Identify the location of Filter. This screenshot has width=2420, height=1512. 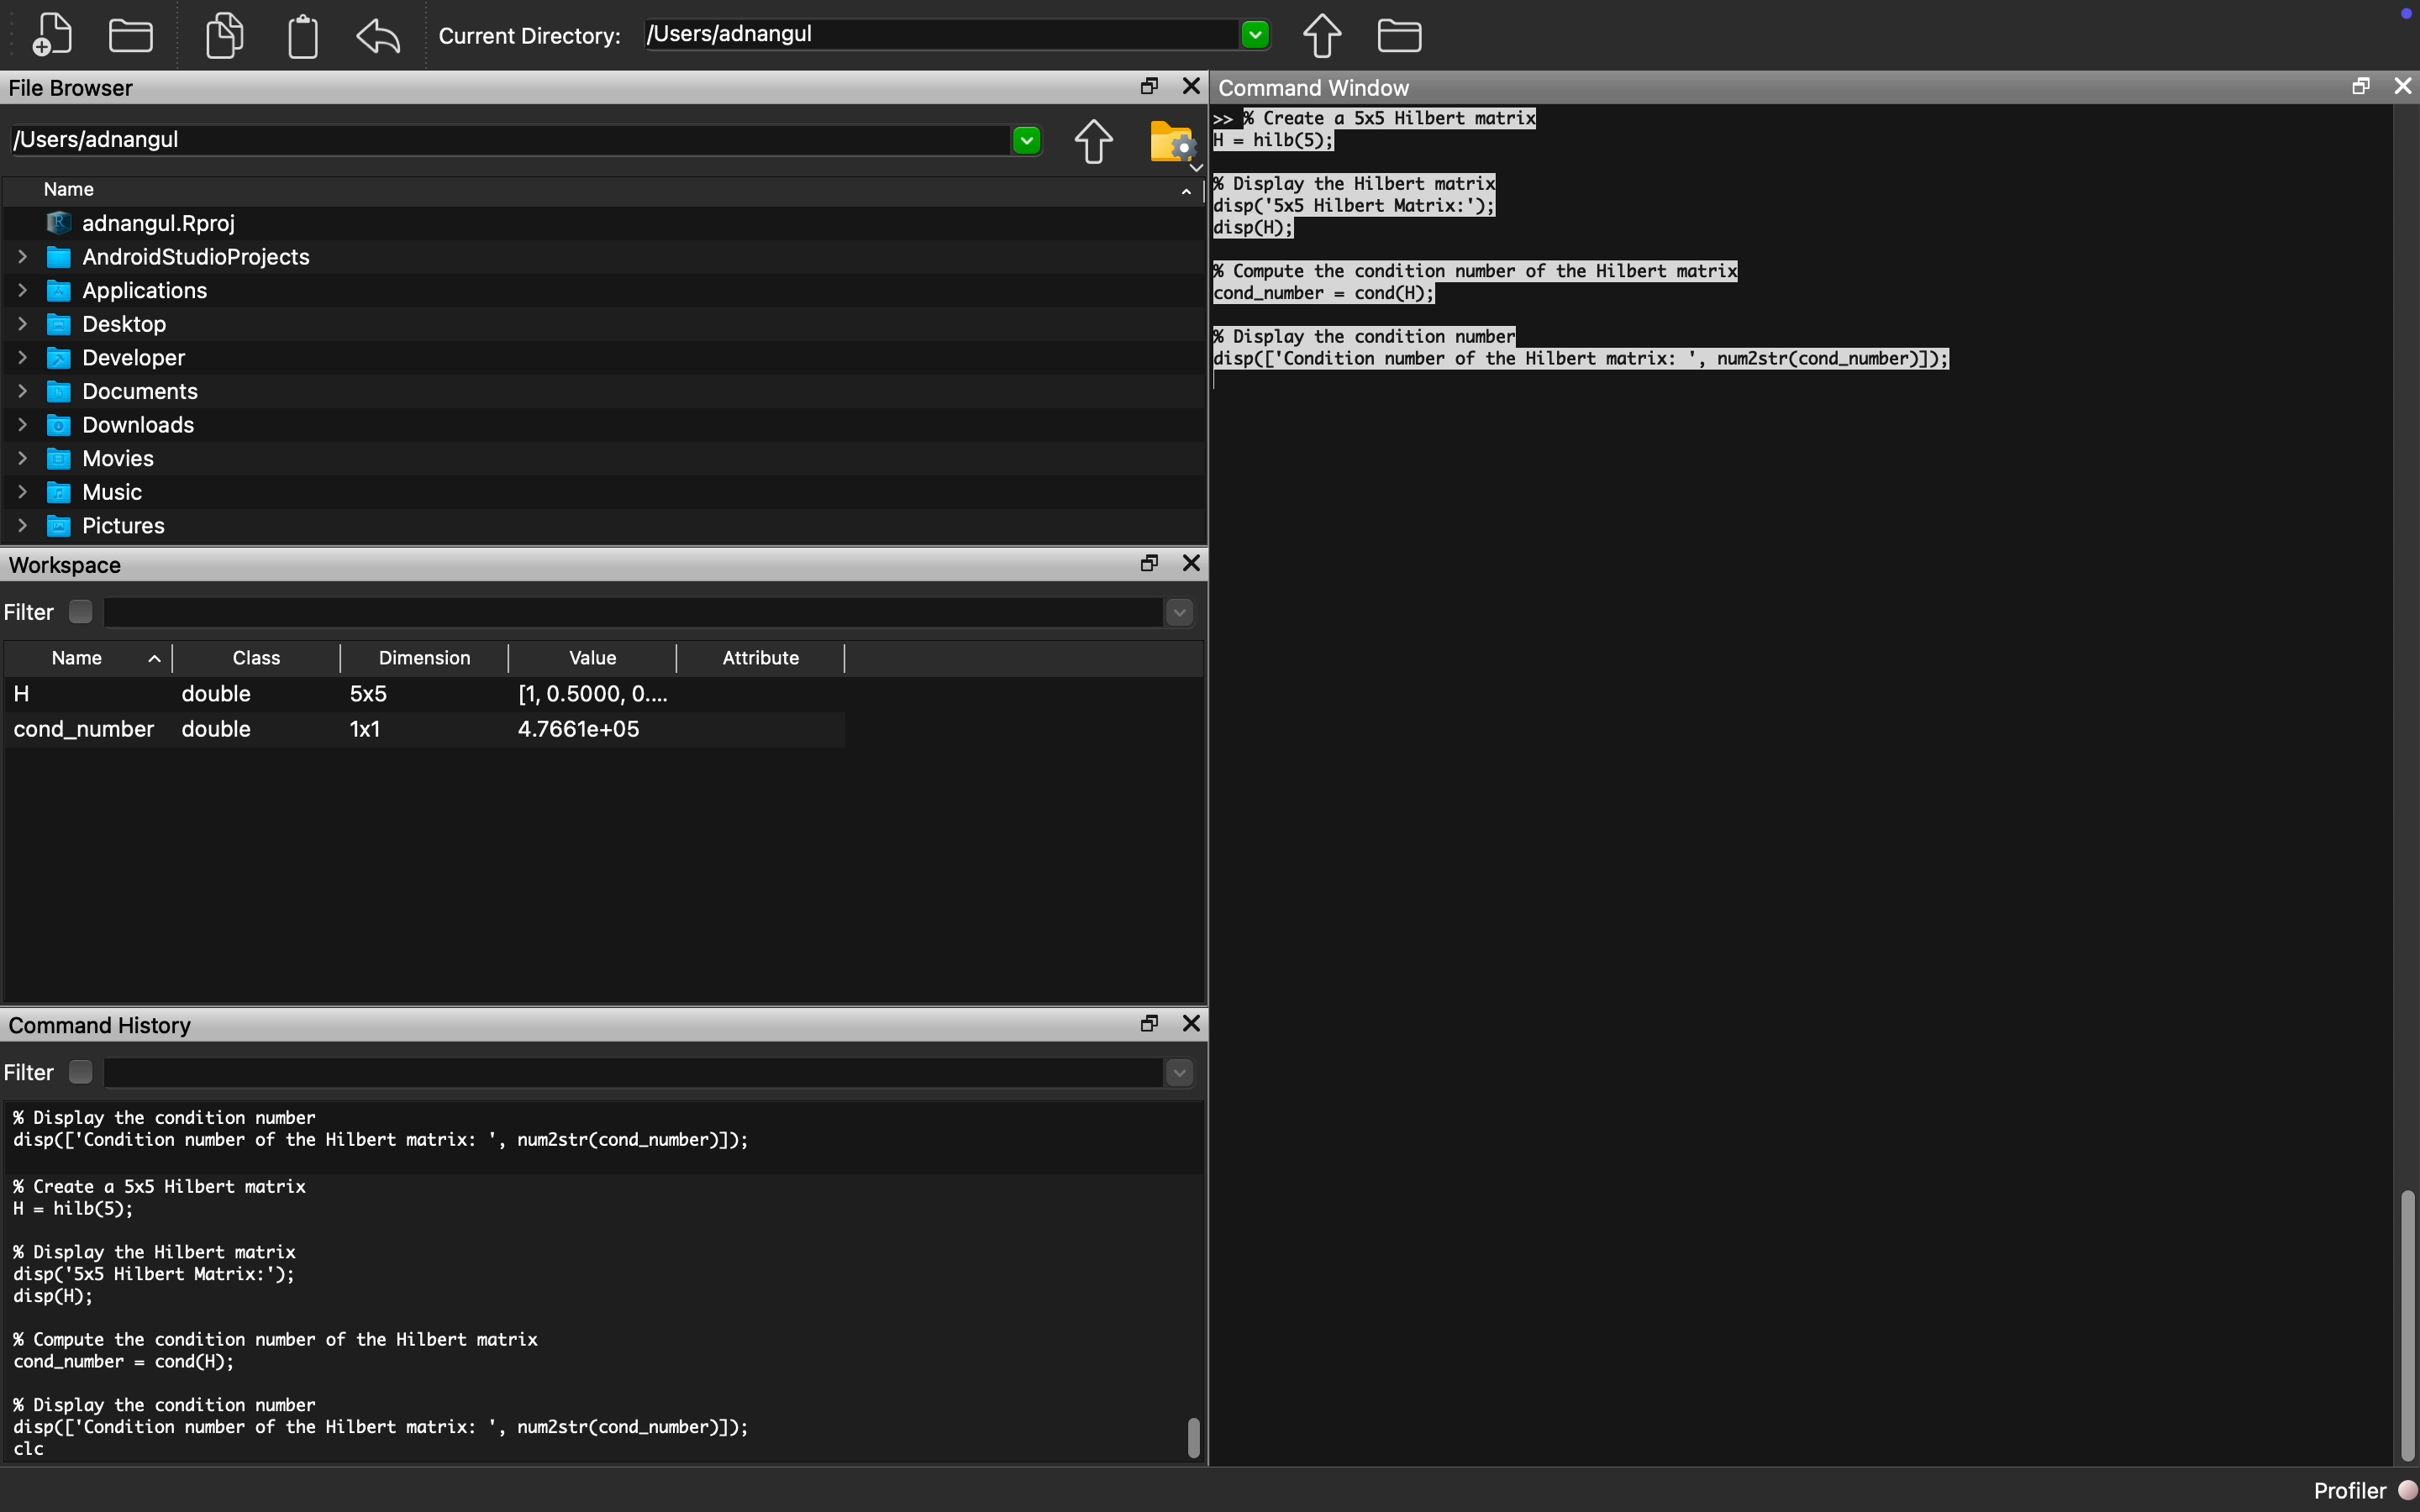
(31, 1071).